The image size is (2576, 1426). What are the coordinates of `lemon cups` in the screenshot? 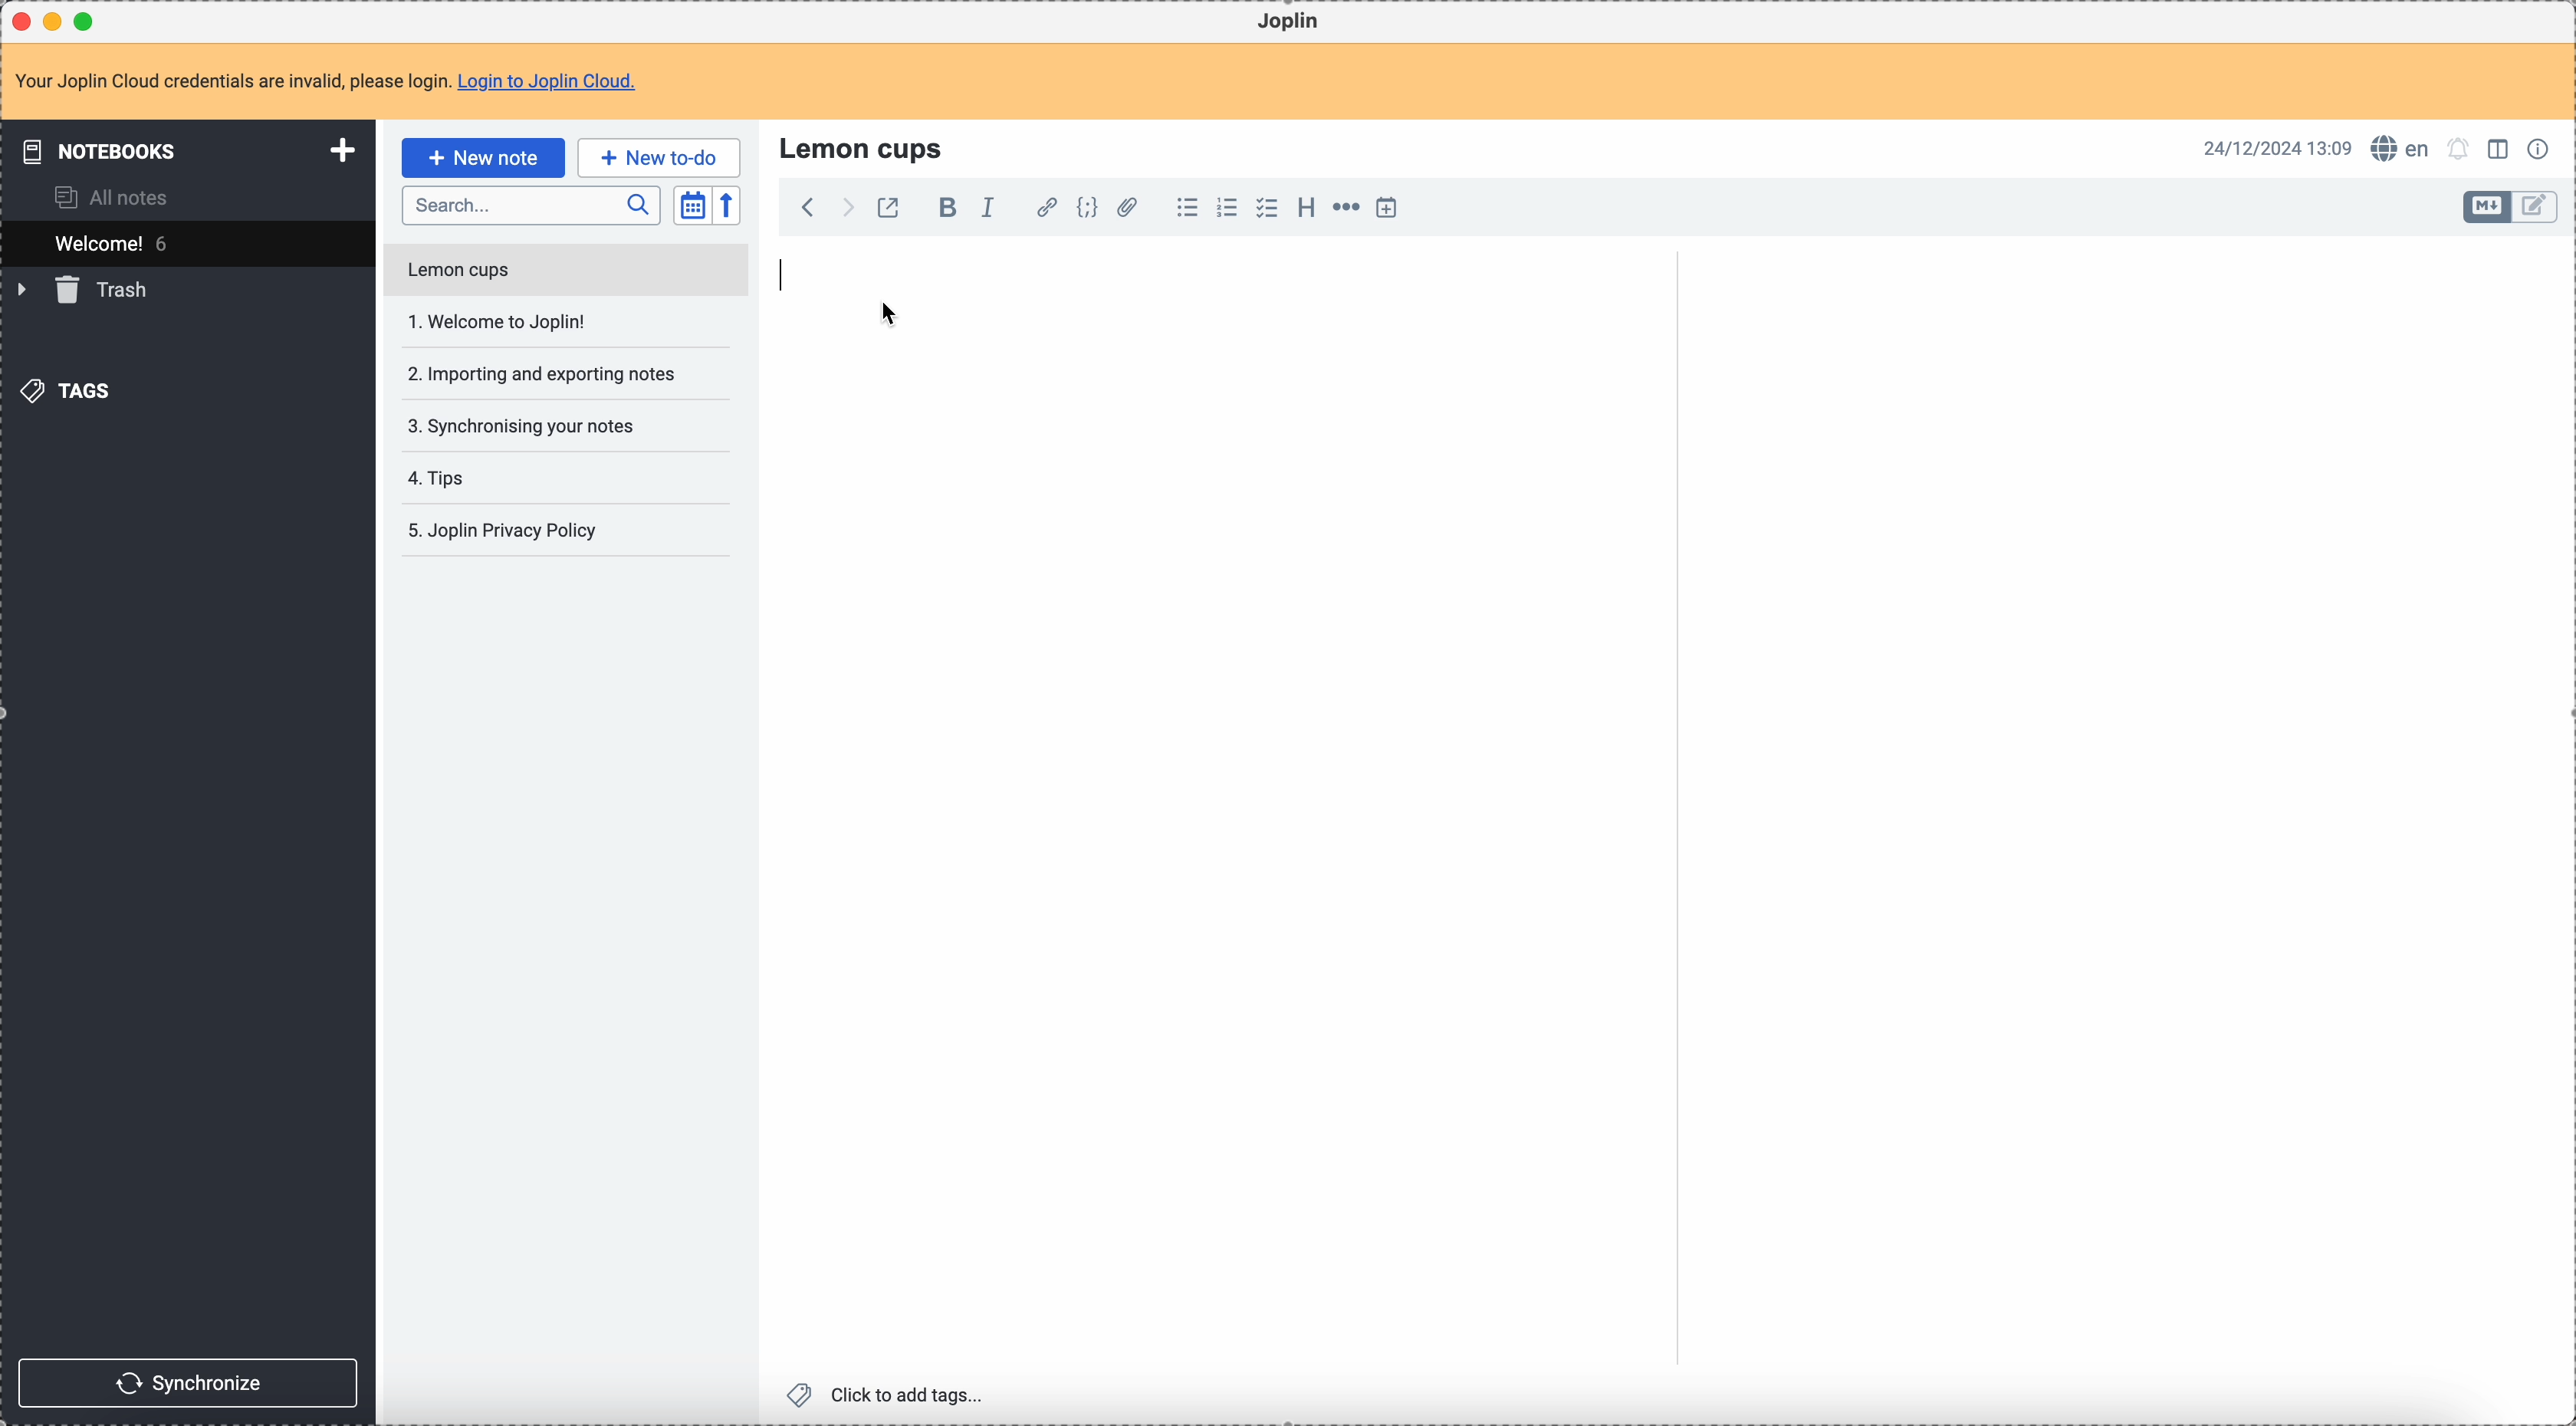 It's located at (865, 147).